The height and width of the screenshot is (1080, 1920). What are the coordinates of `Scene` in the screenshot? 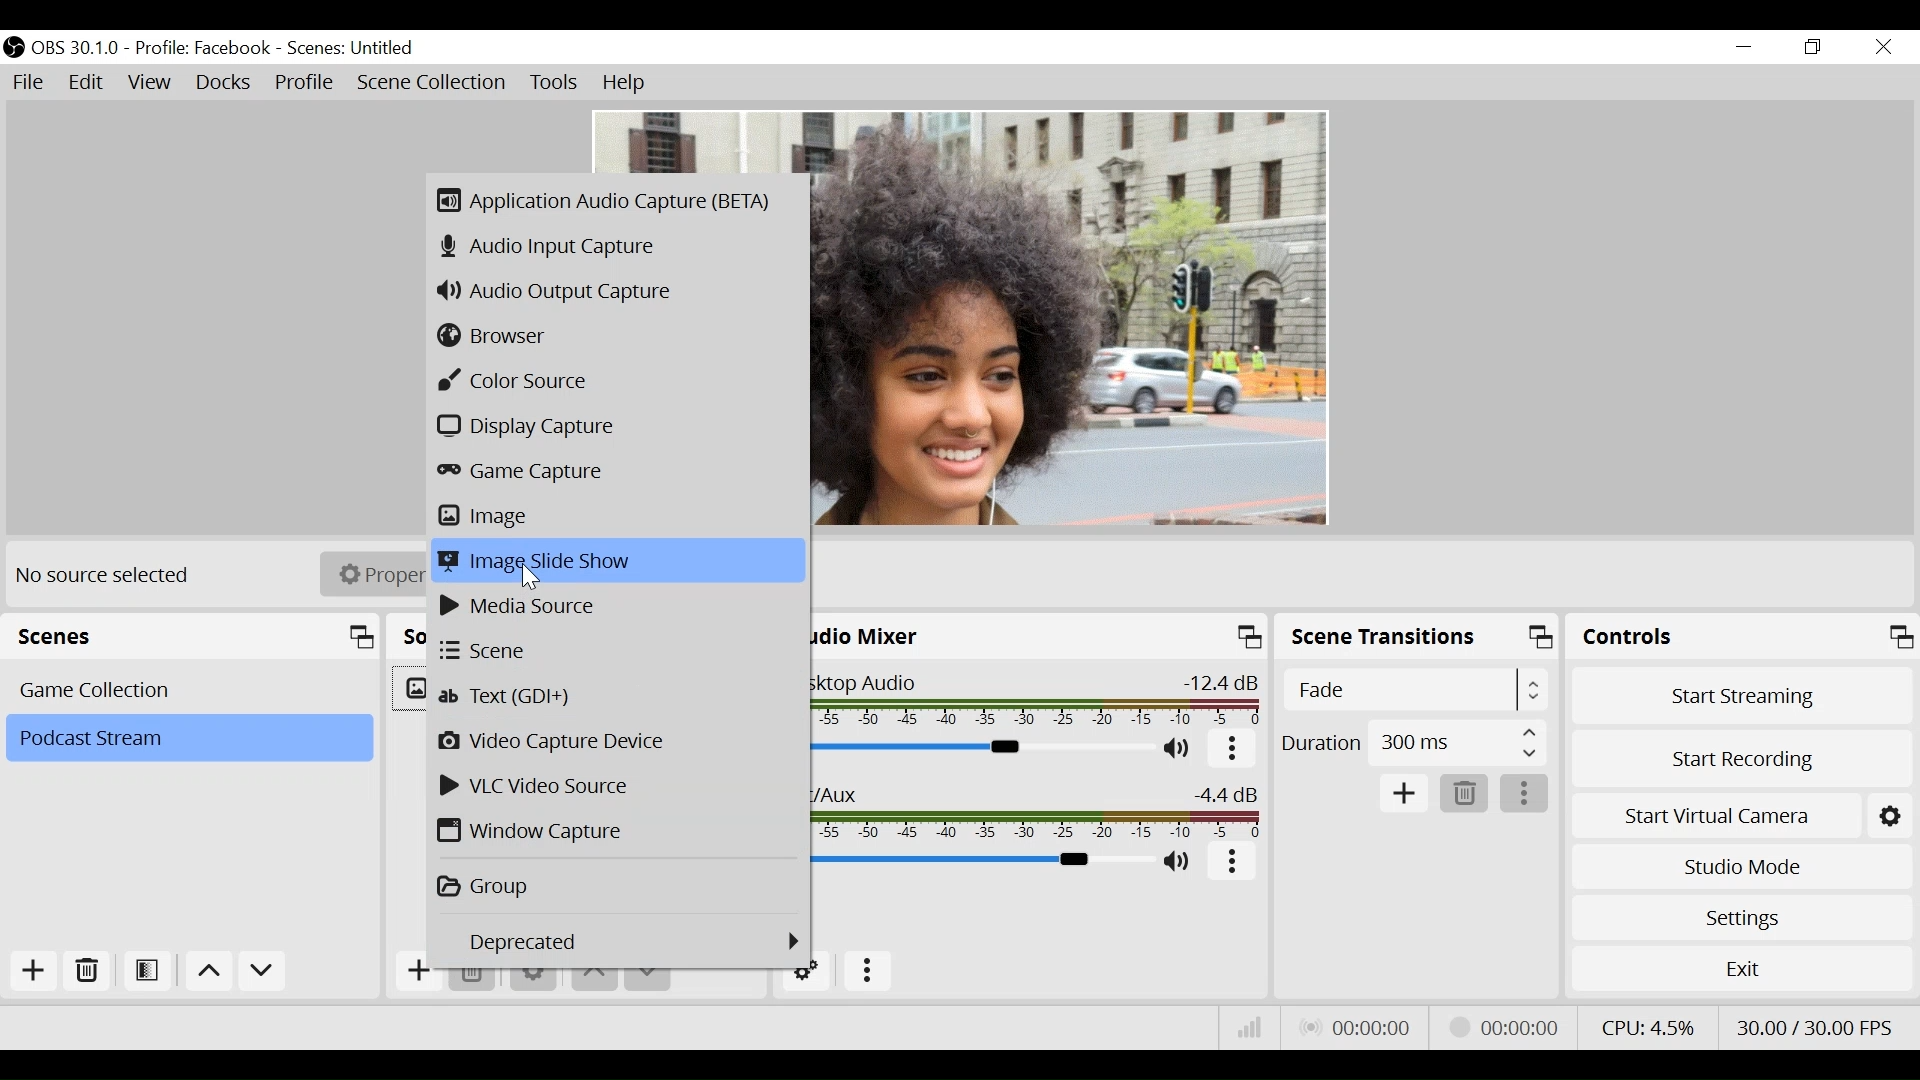 It's located at (193, 688).